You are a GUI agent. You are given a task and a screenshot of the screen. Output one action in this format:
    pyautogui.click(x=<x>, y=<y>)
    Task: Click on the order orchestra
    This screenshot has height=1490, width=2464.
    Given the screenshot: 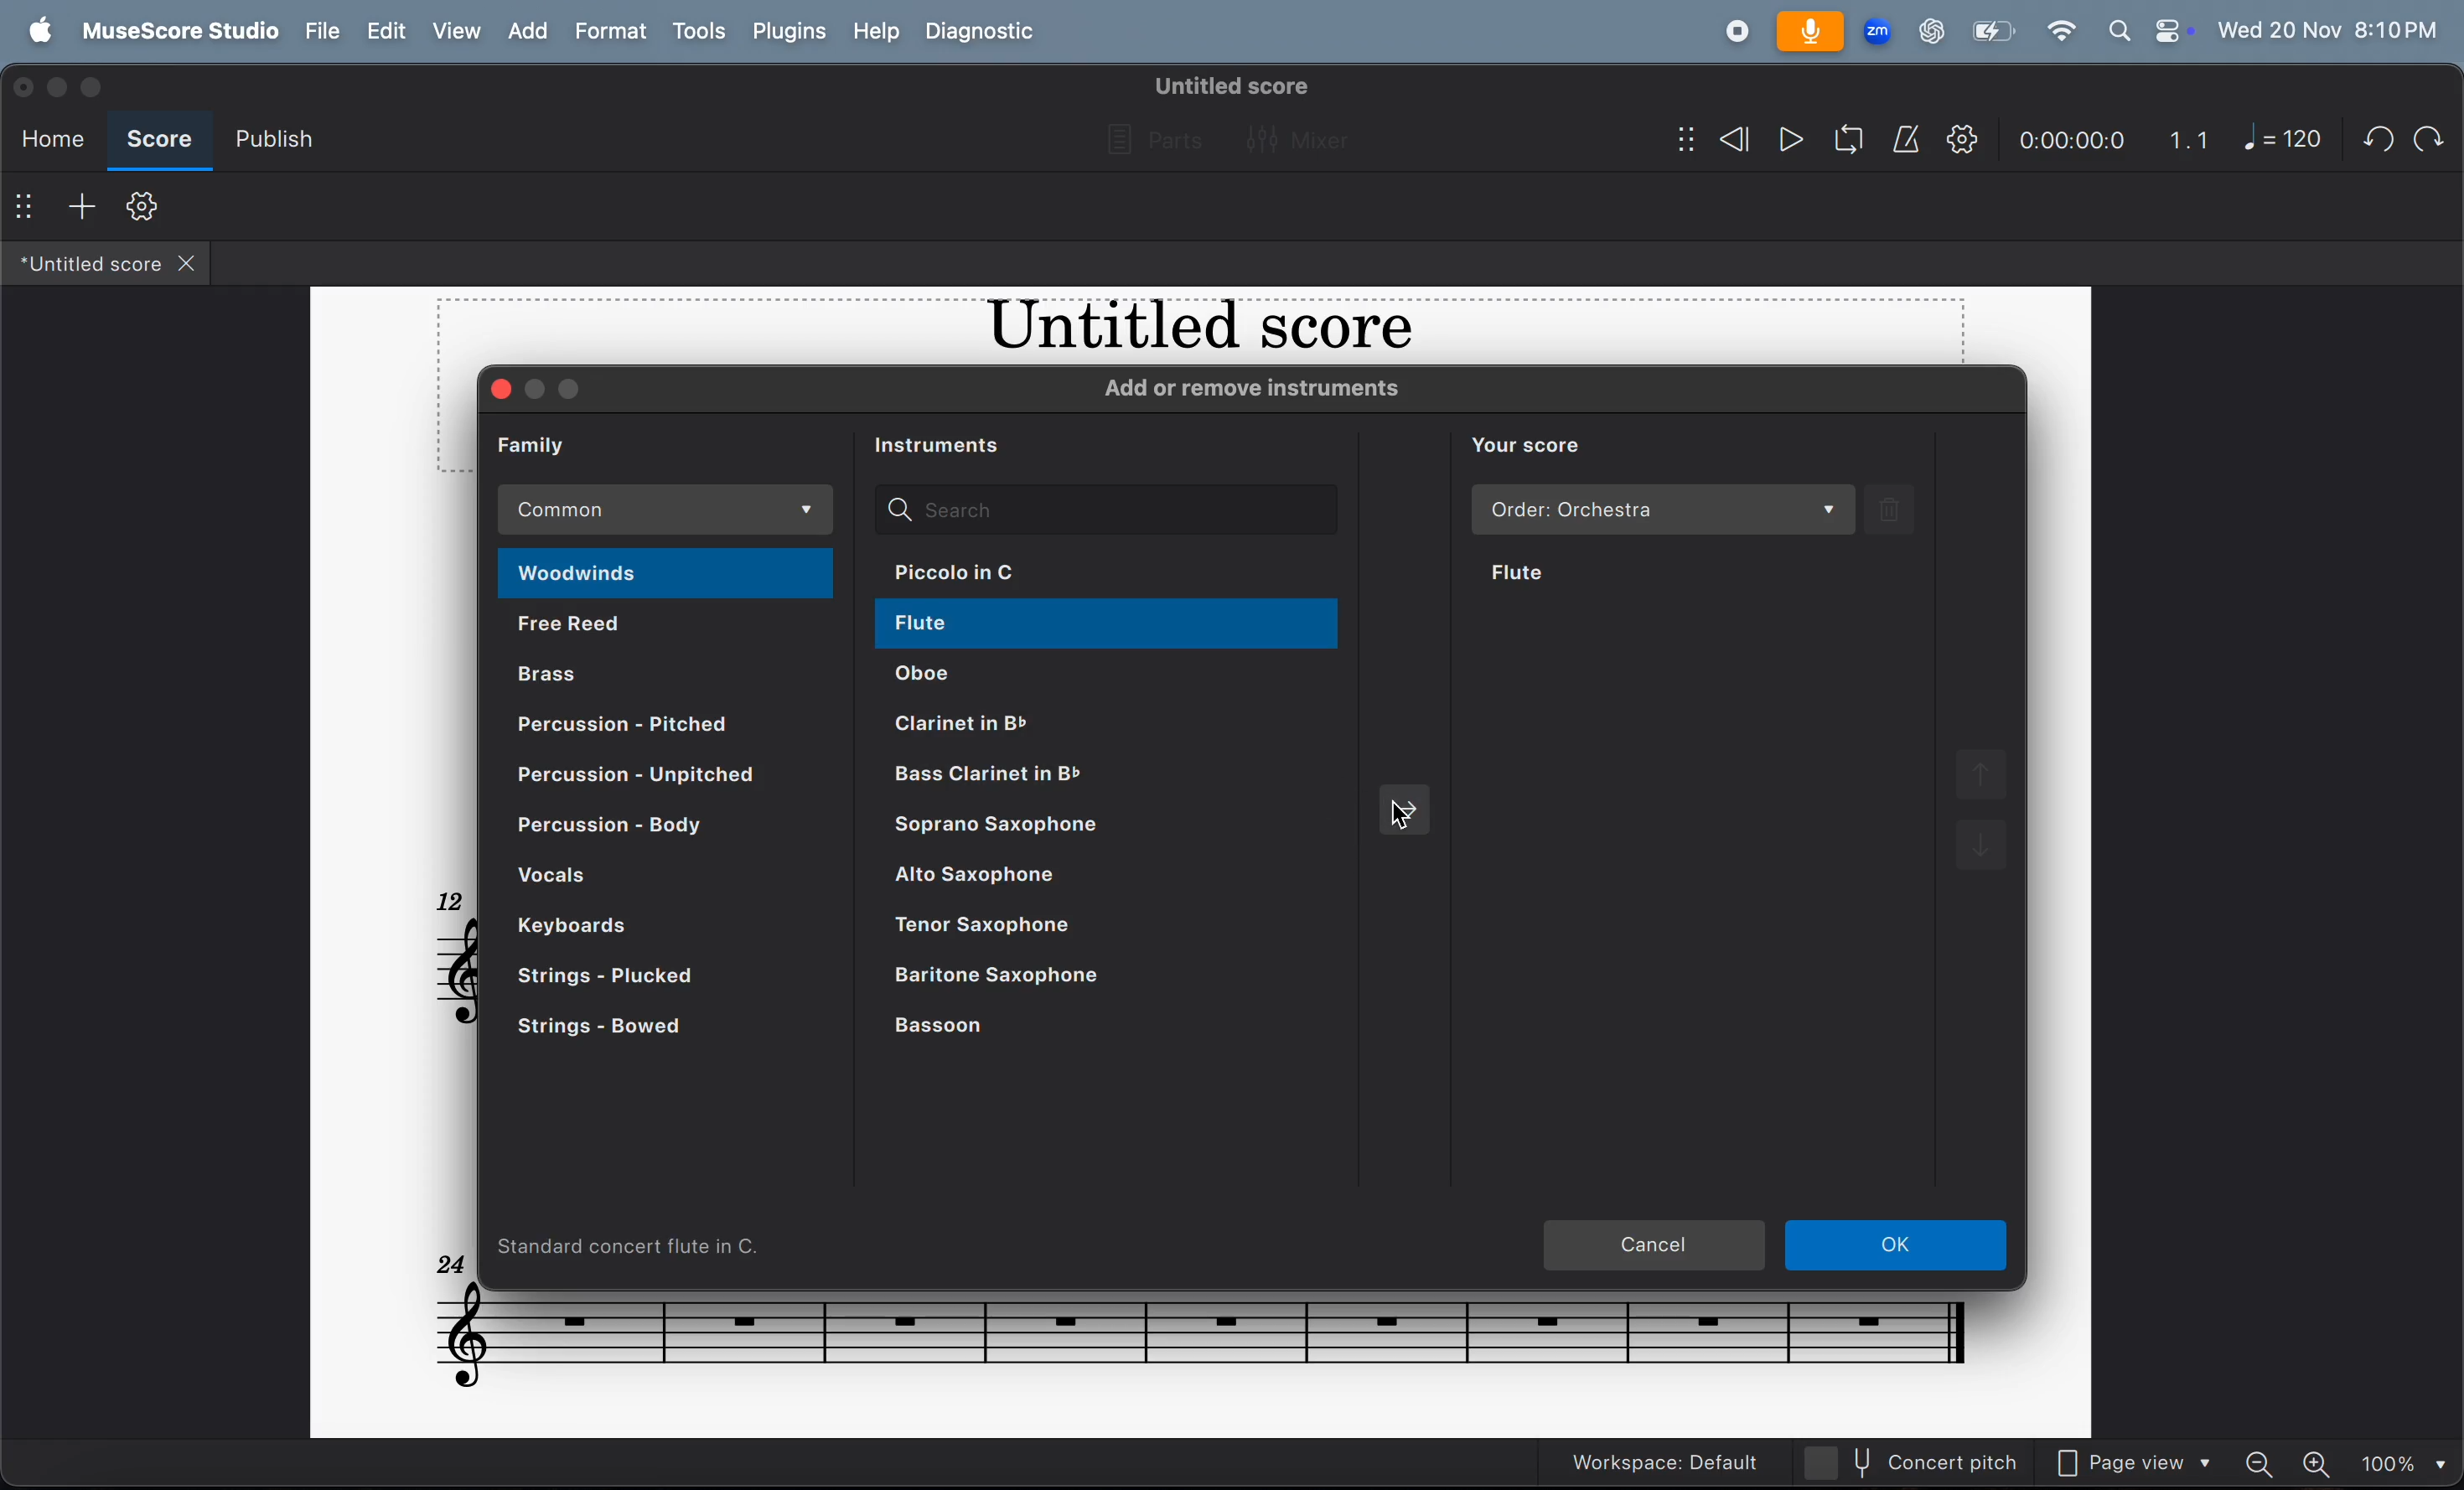 What is the action you would take?
    pyautogui.click(x=1659, y=510)
    